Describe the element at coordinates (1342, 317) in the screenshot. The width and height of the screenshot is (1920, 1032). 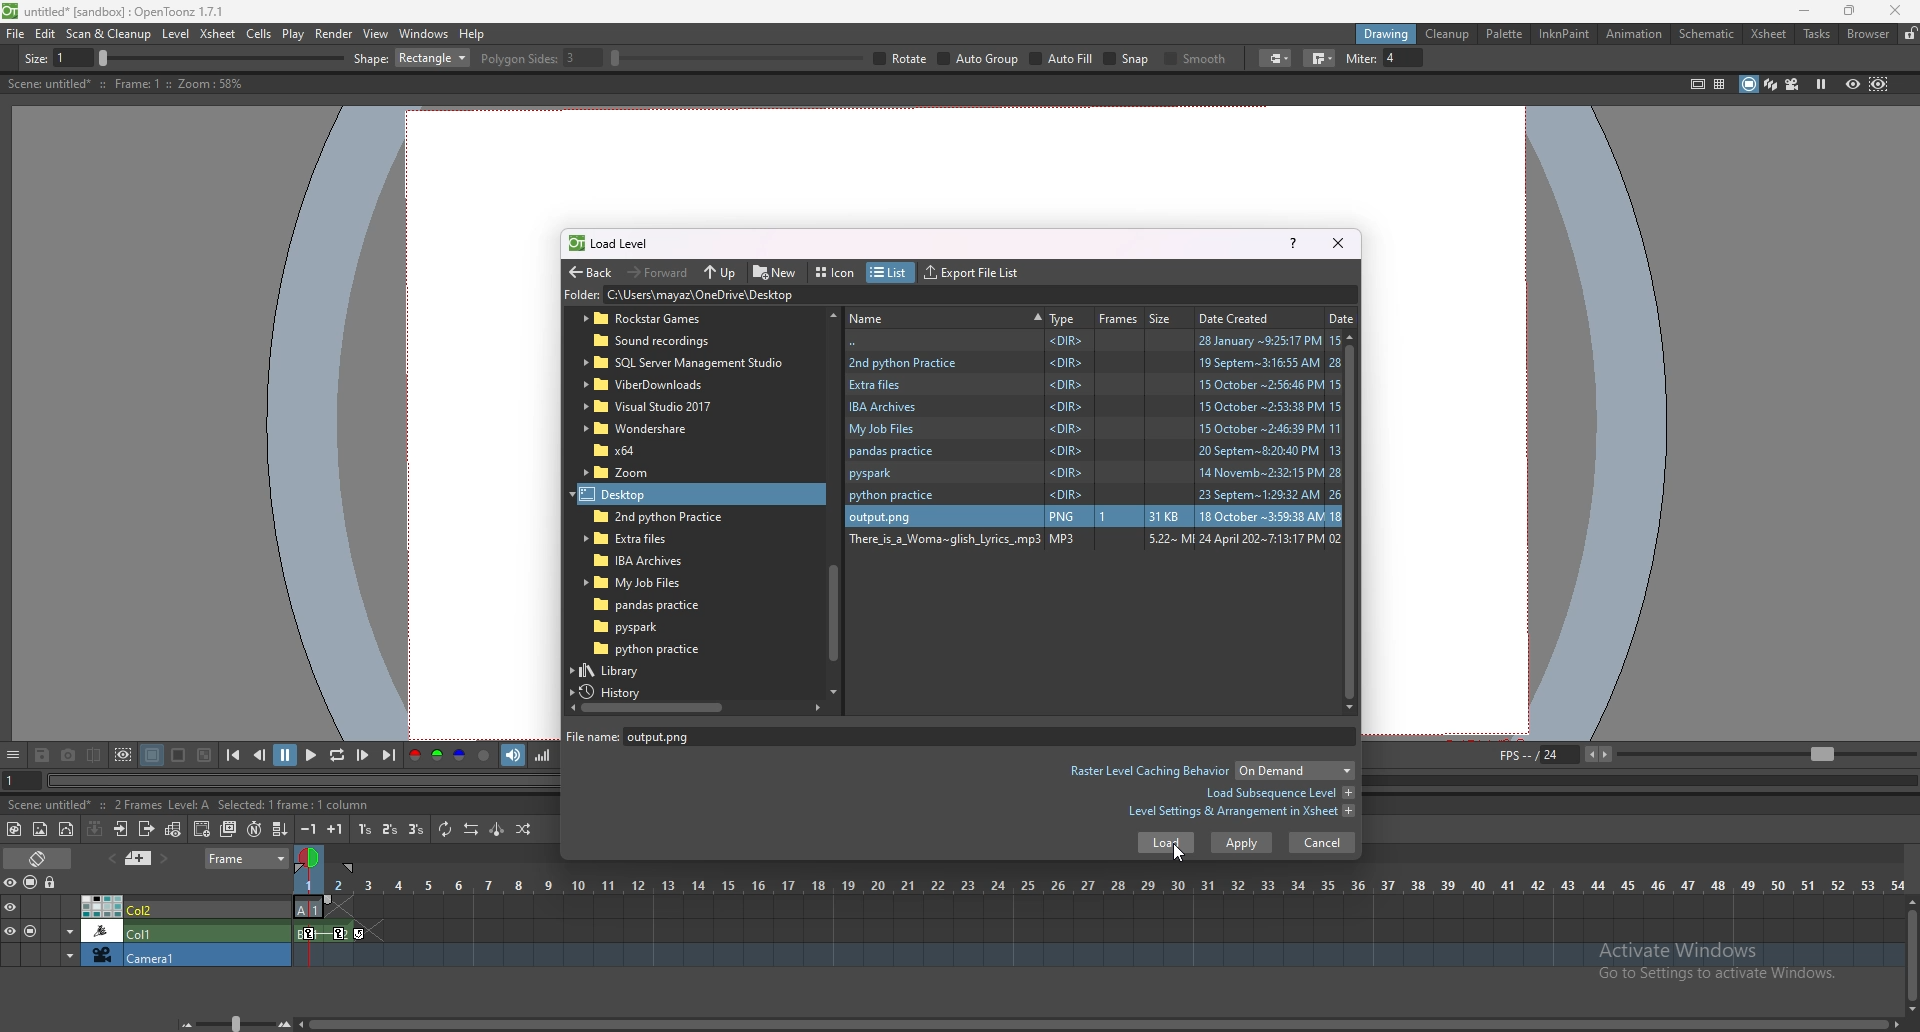
I see `date` at that location.